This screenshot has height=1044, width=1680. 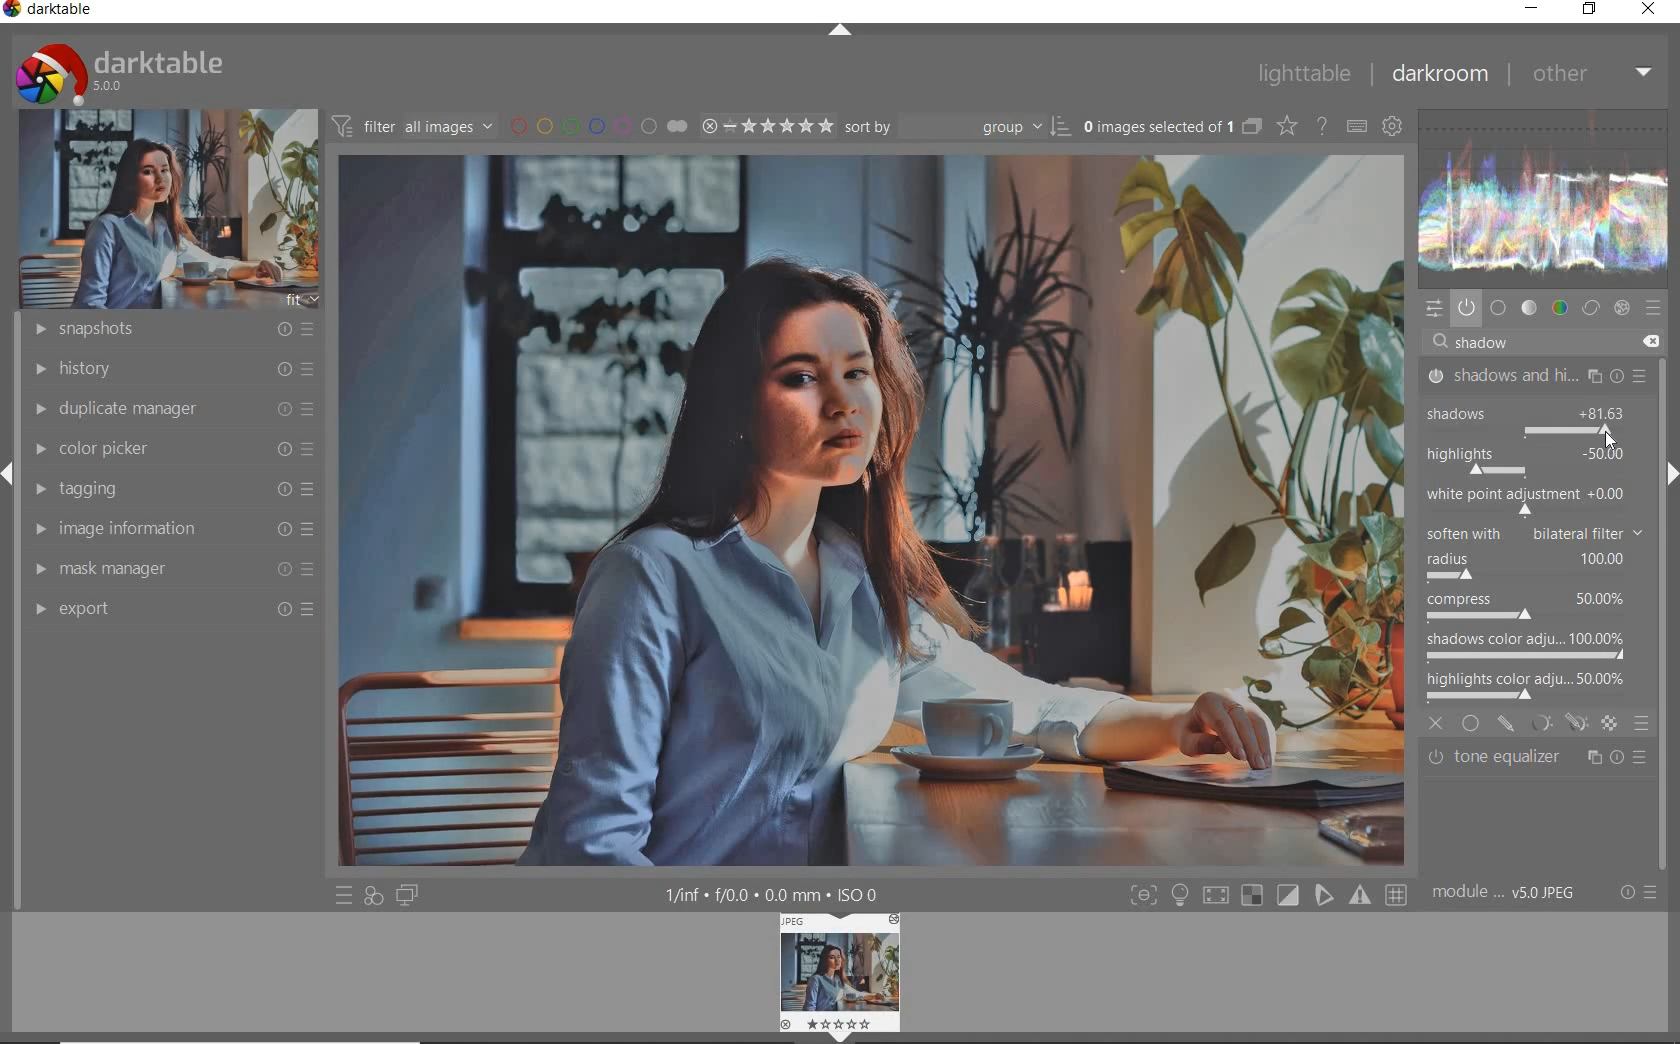 I want to click on radius, so click(x=1525, y=566).